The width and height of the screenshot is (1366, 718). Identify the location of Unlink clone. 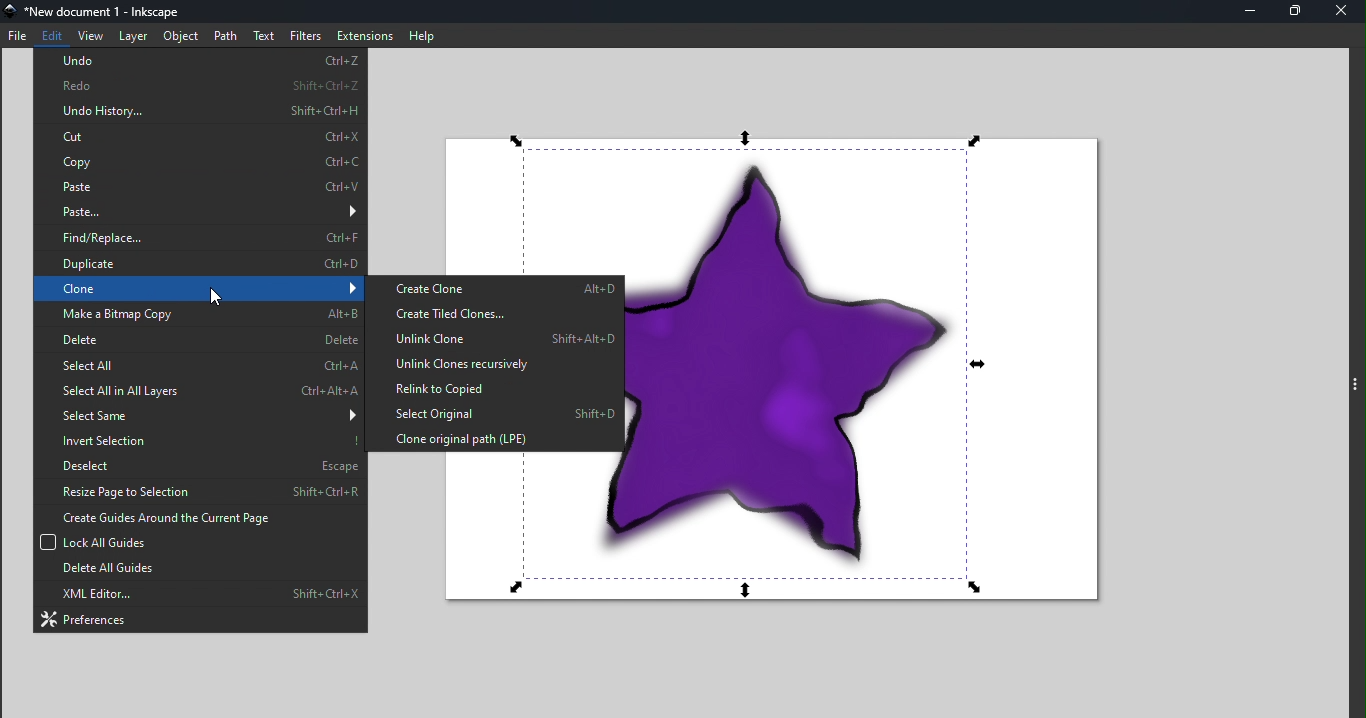
(493, 339).